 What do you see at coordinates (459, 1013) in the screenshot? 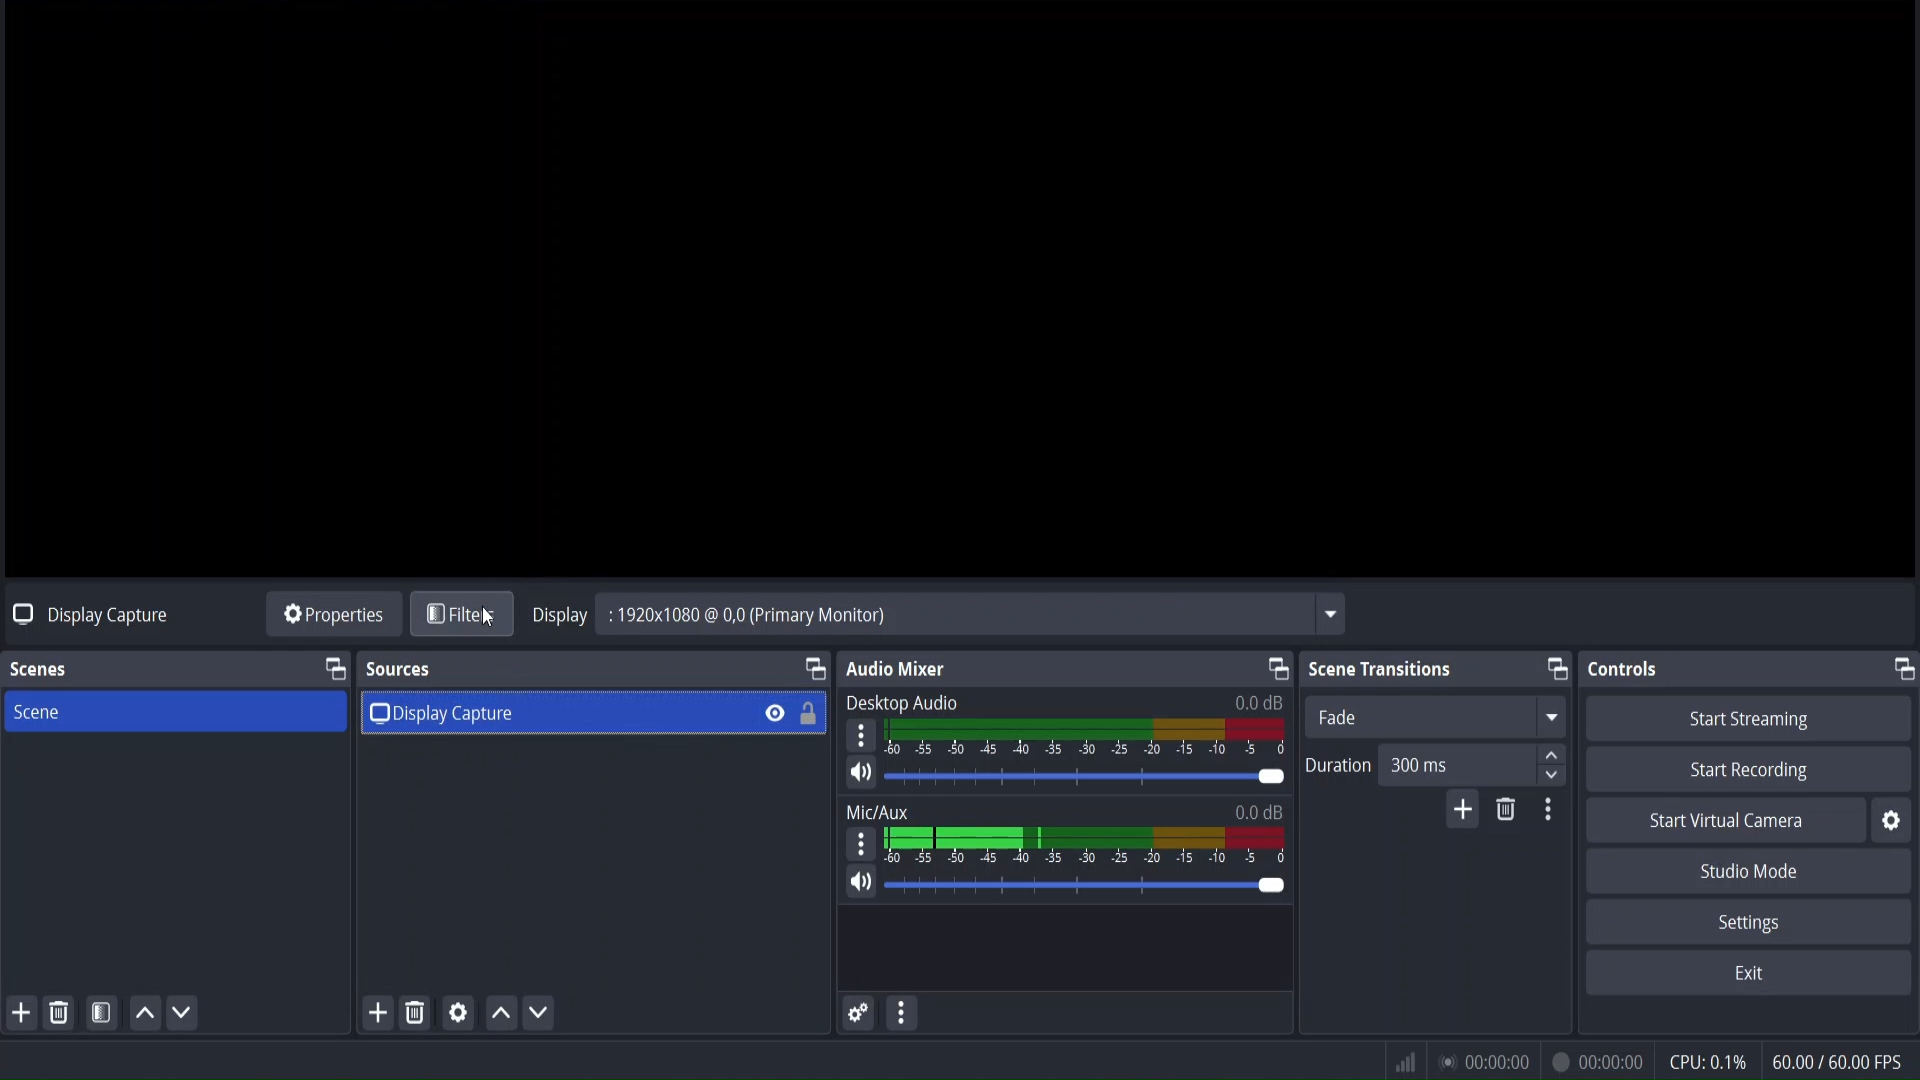
I see `media source properties` at bounding box center [459, 1013].